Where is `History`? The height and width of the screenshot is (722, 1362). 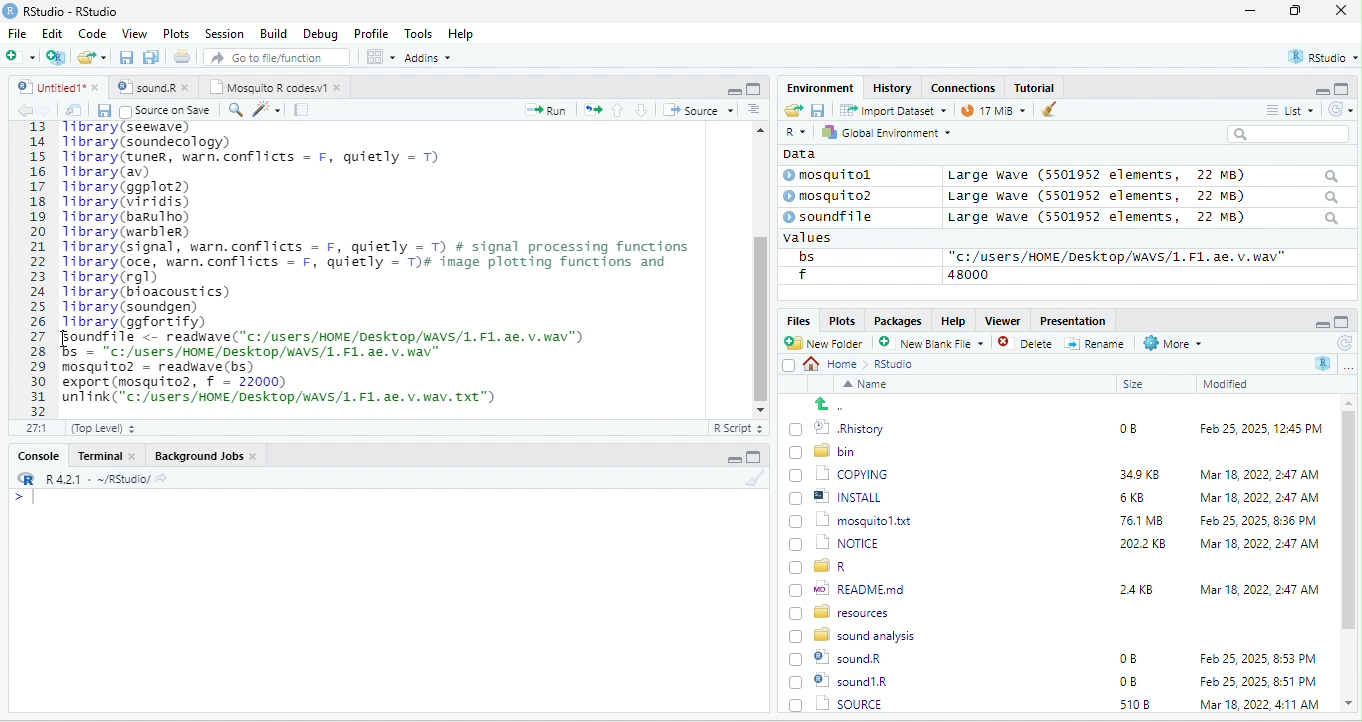 History is located at coordinates (893, 87).